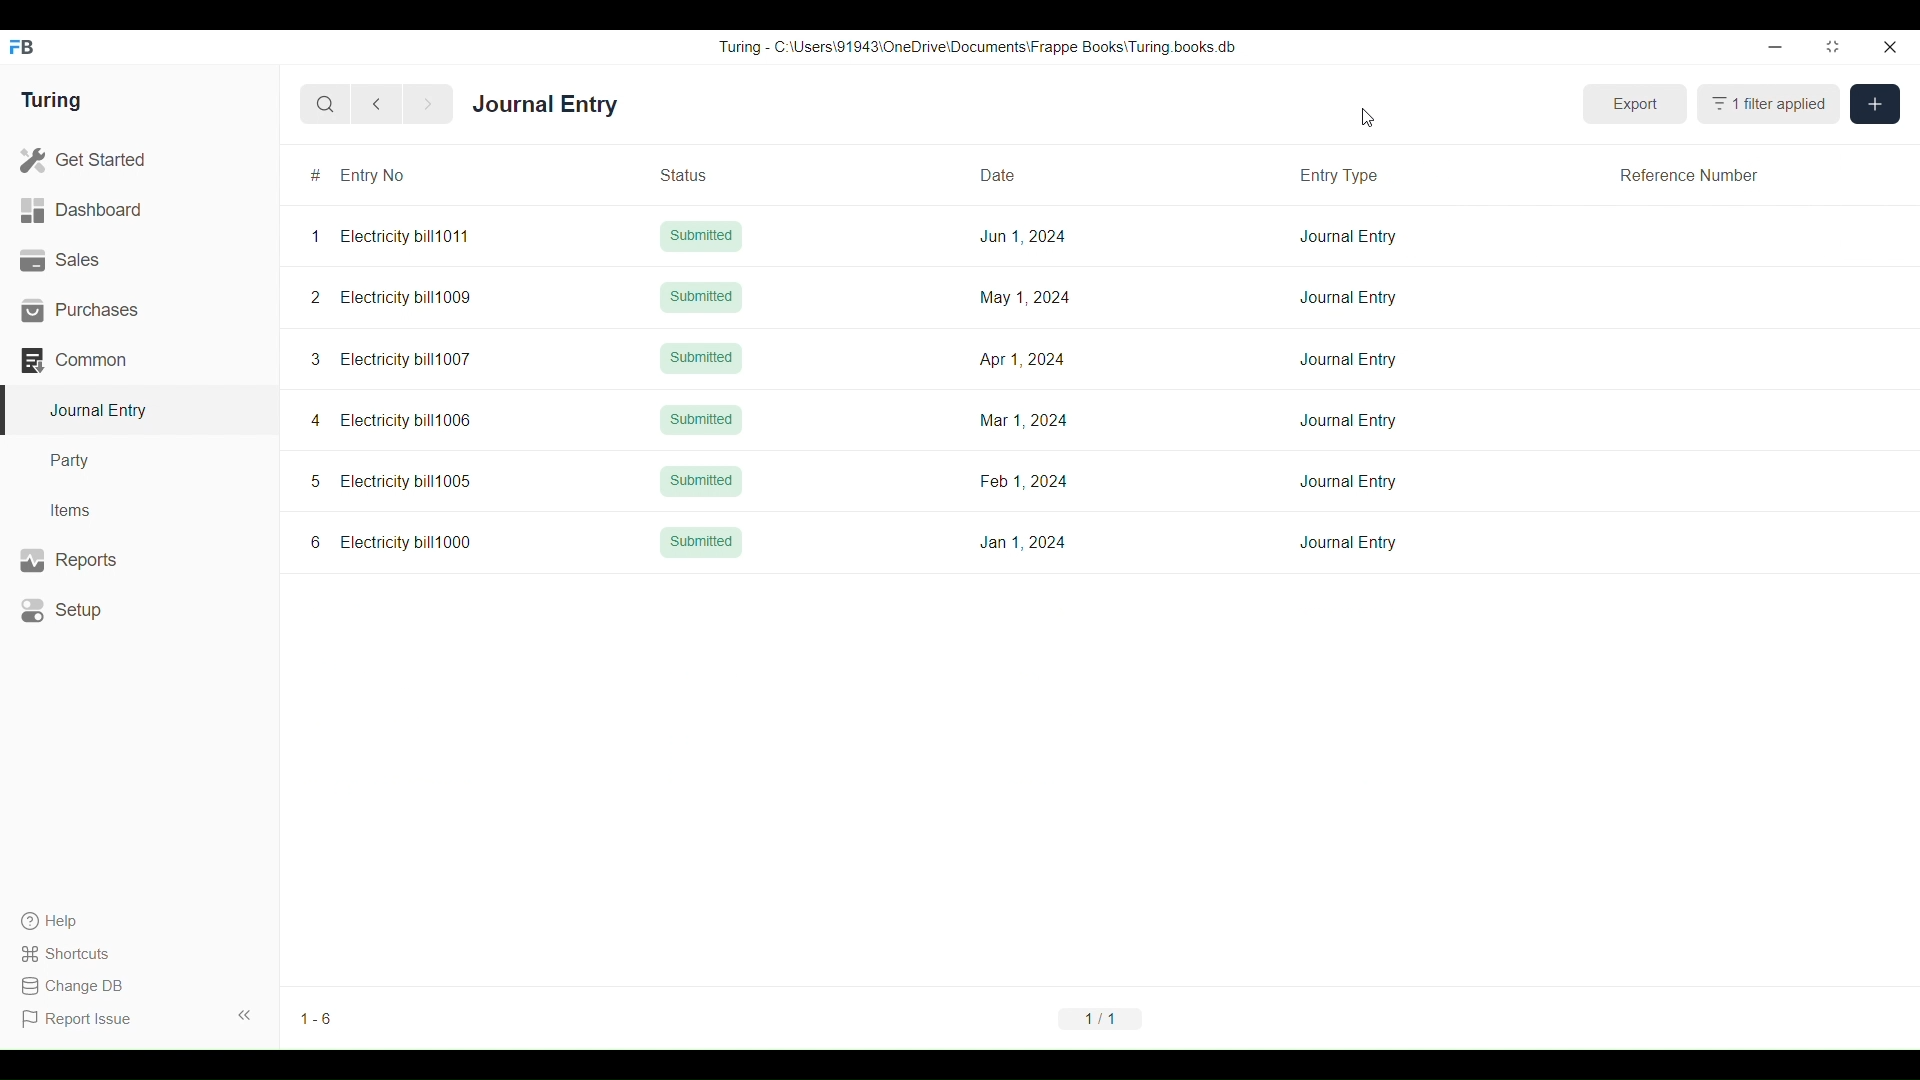  Describe the element at coordinates (1776, 47) in the screenshot. I see `Minimize` at that location.